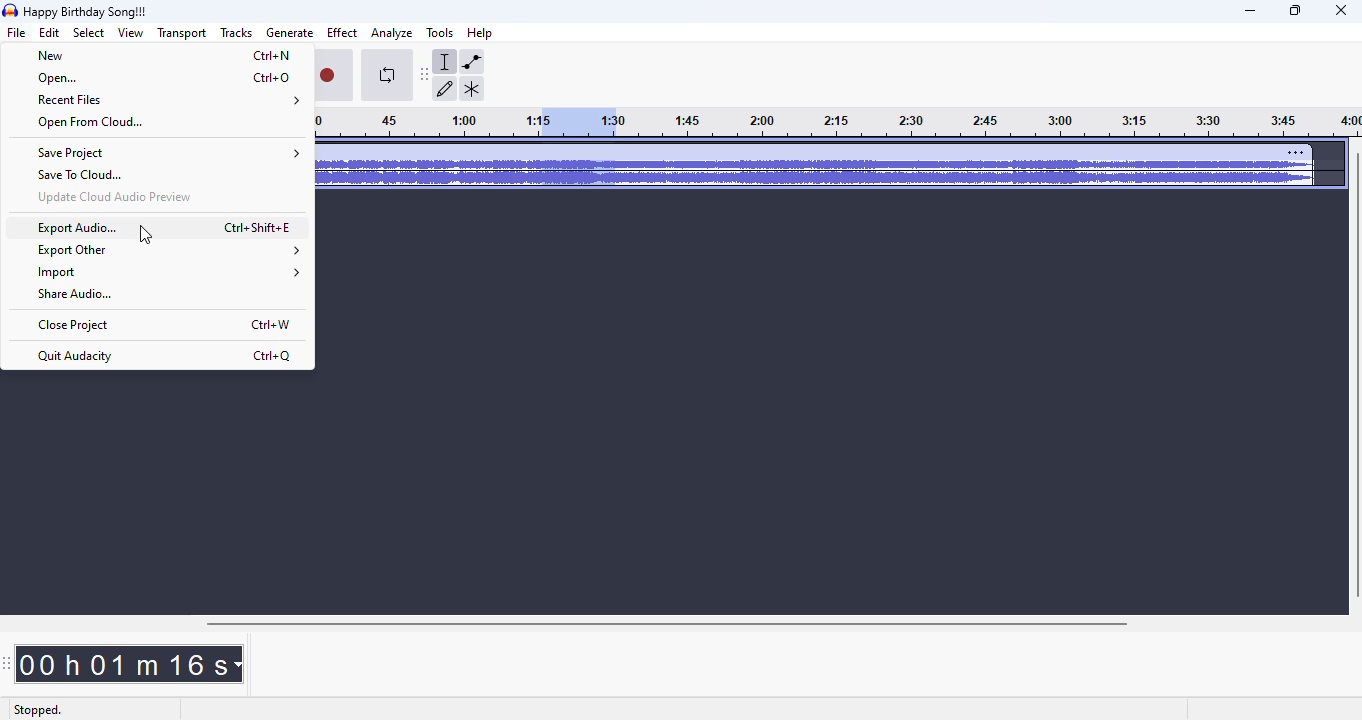 The width and height of the screenshot is (1362, 720). Describe the element at coordinates (575, 122) in the screenshot. I see `selected audio` at that location.